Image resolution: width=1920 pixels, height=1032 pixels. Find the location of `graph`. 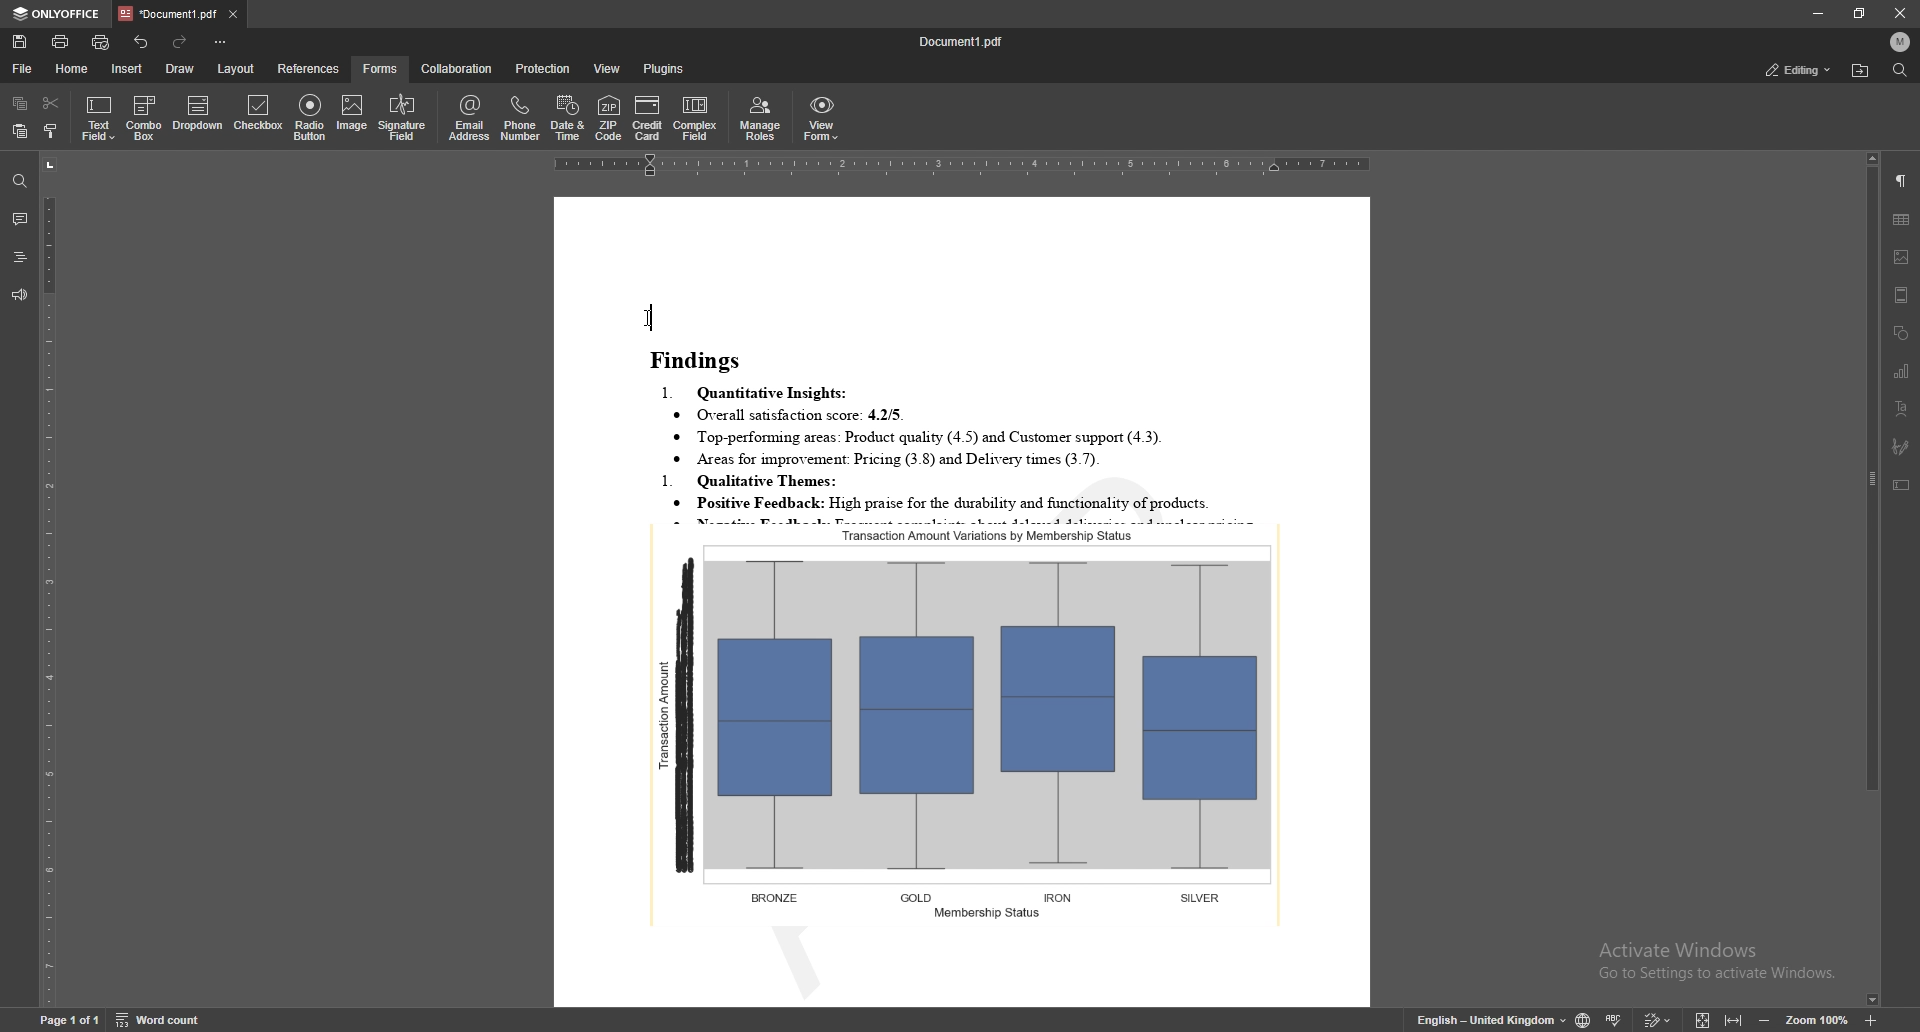

graph is located at coordinates (970, 723).